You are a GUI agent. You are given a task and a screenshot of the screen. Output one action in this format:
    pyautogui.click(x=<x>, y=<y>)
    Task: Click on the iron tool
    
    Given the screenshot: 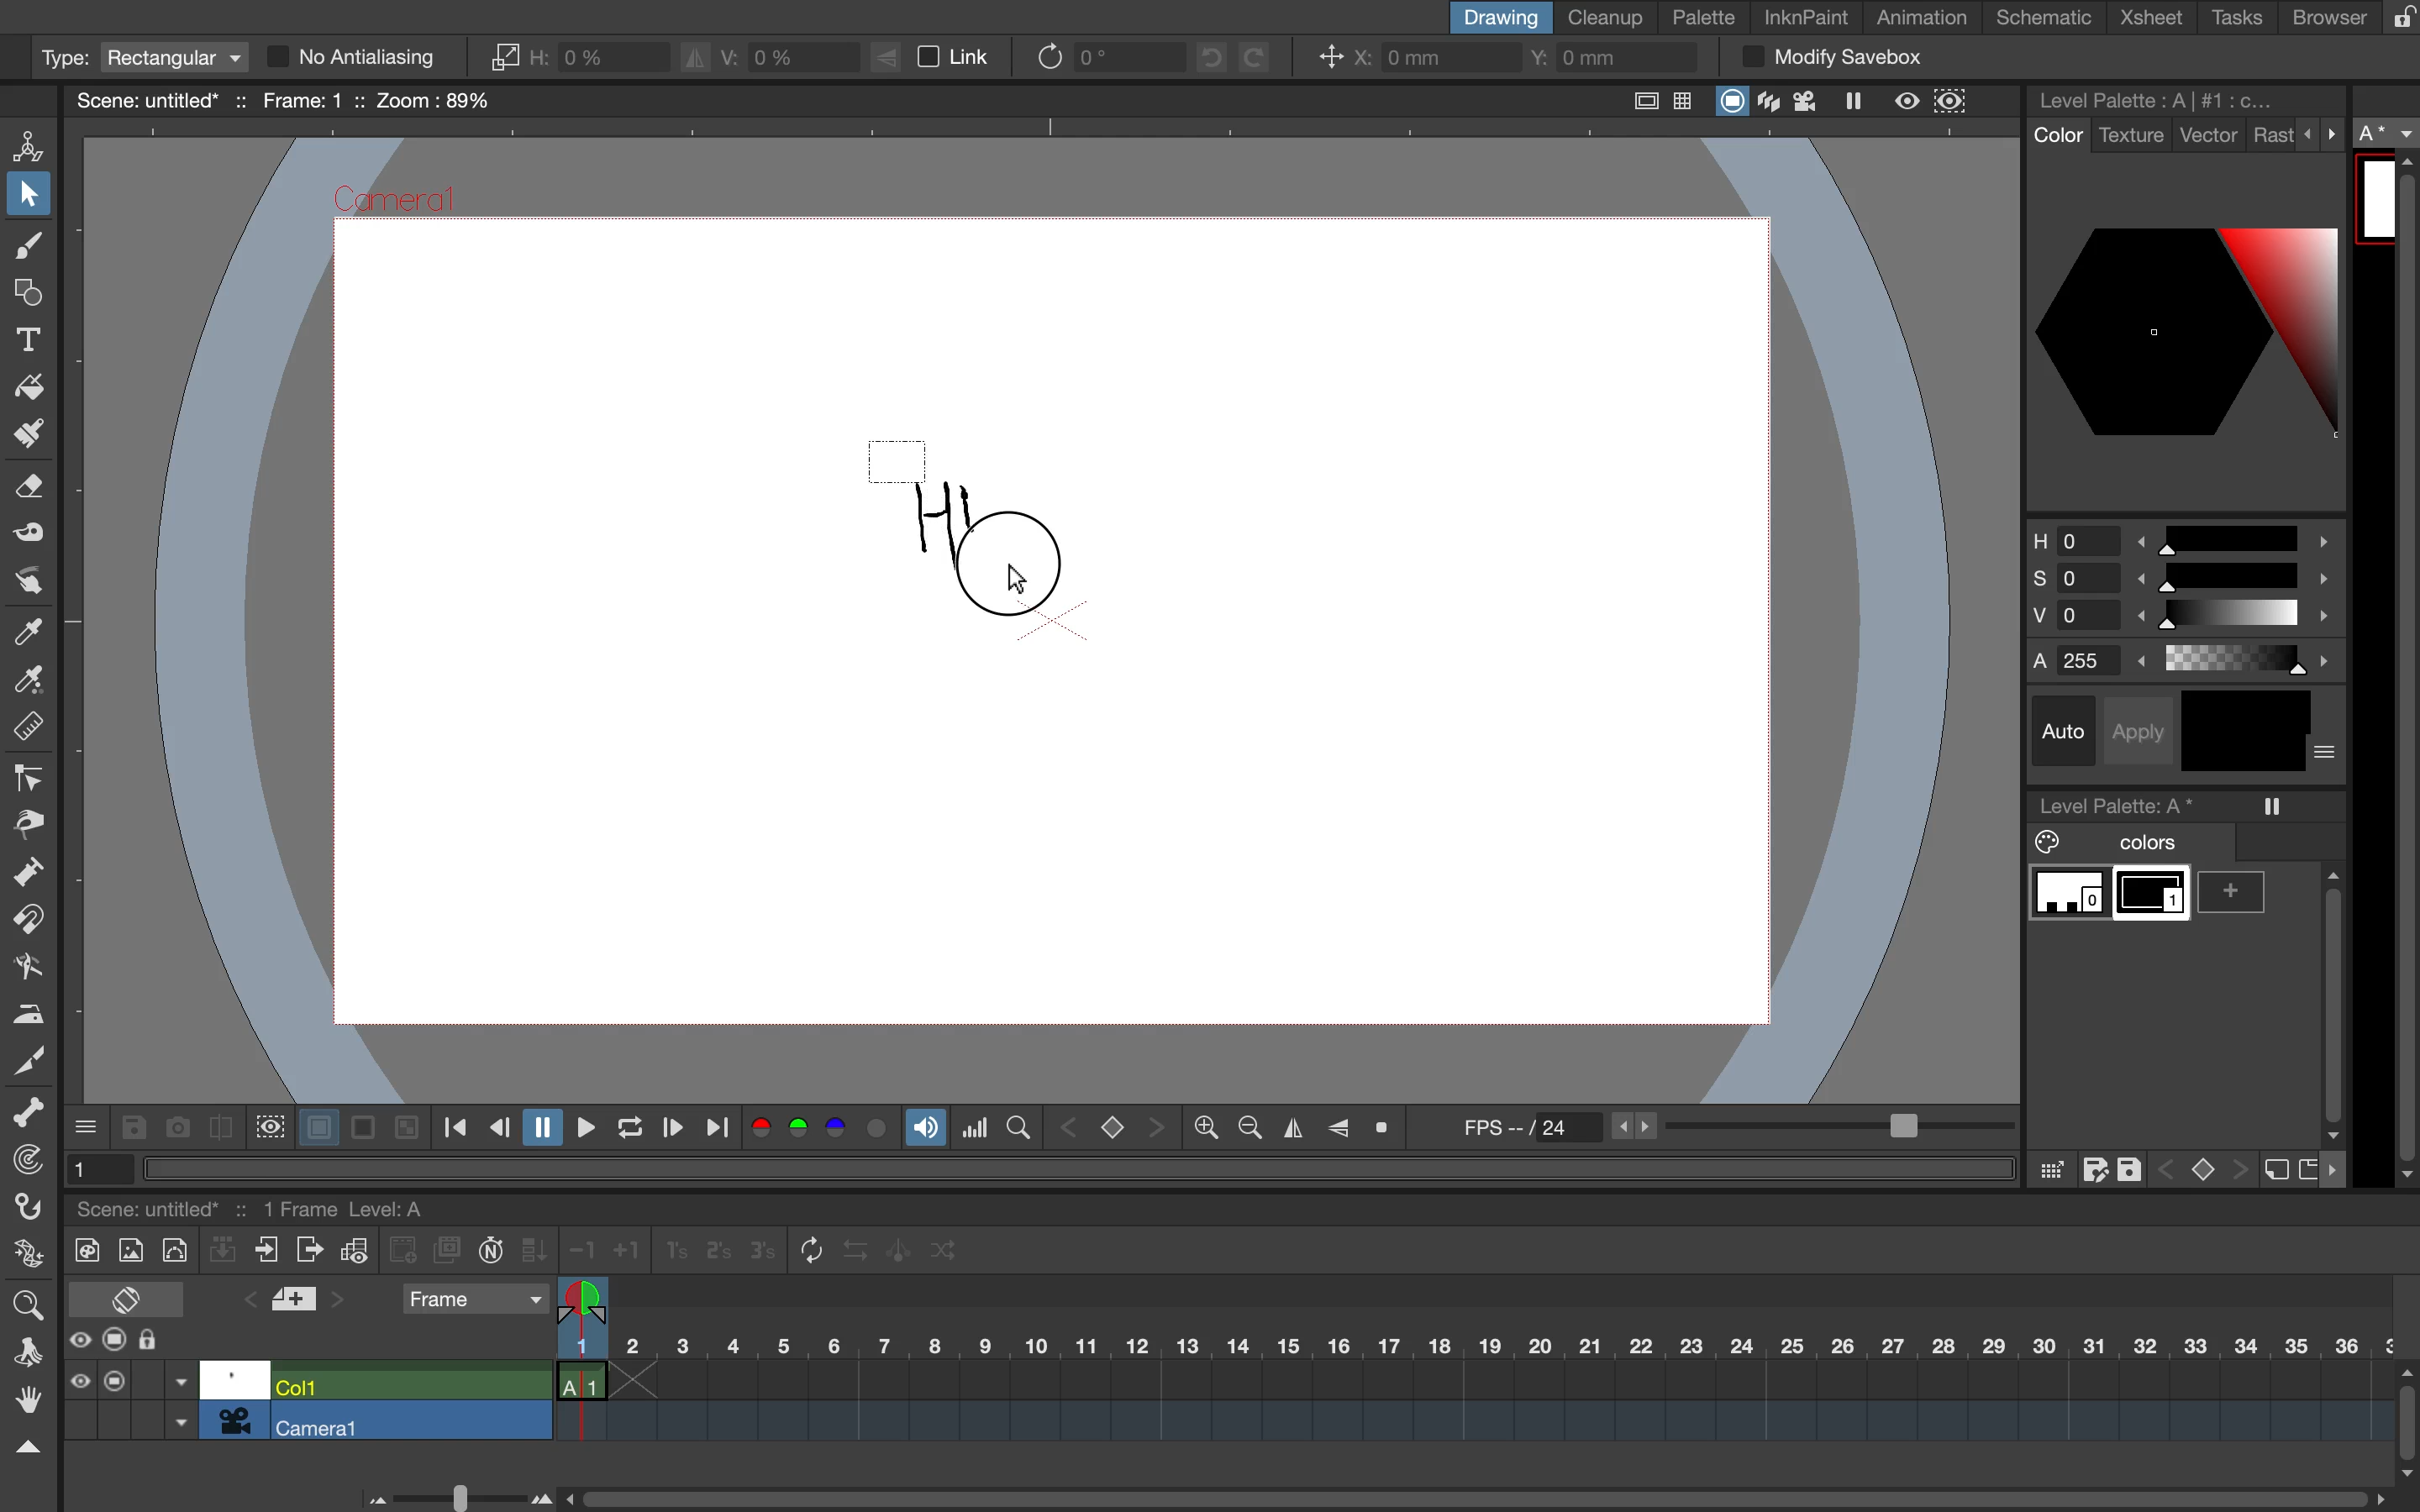 What is the action you would take?
    pyautogui.click(x=29, y=1011)
    